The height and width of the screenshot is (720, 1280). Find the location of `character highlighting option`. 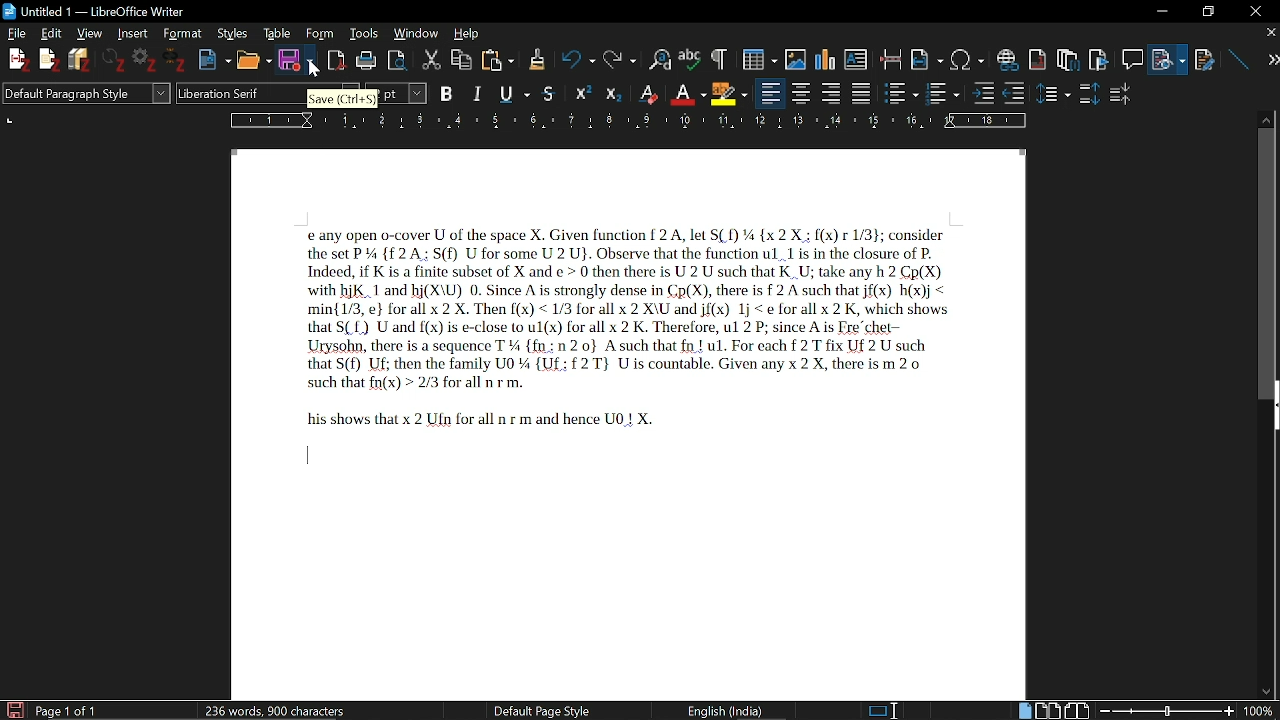

character highlighting option is located at coordinates (728, 92).